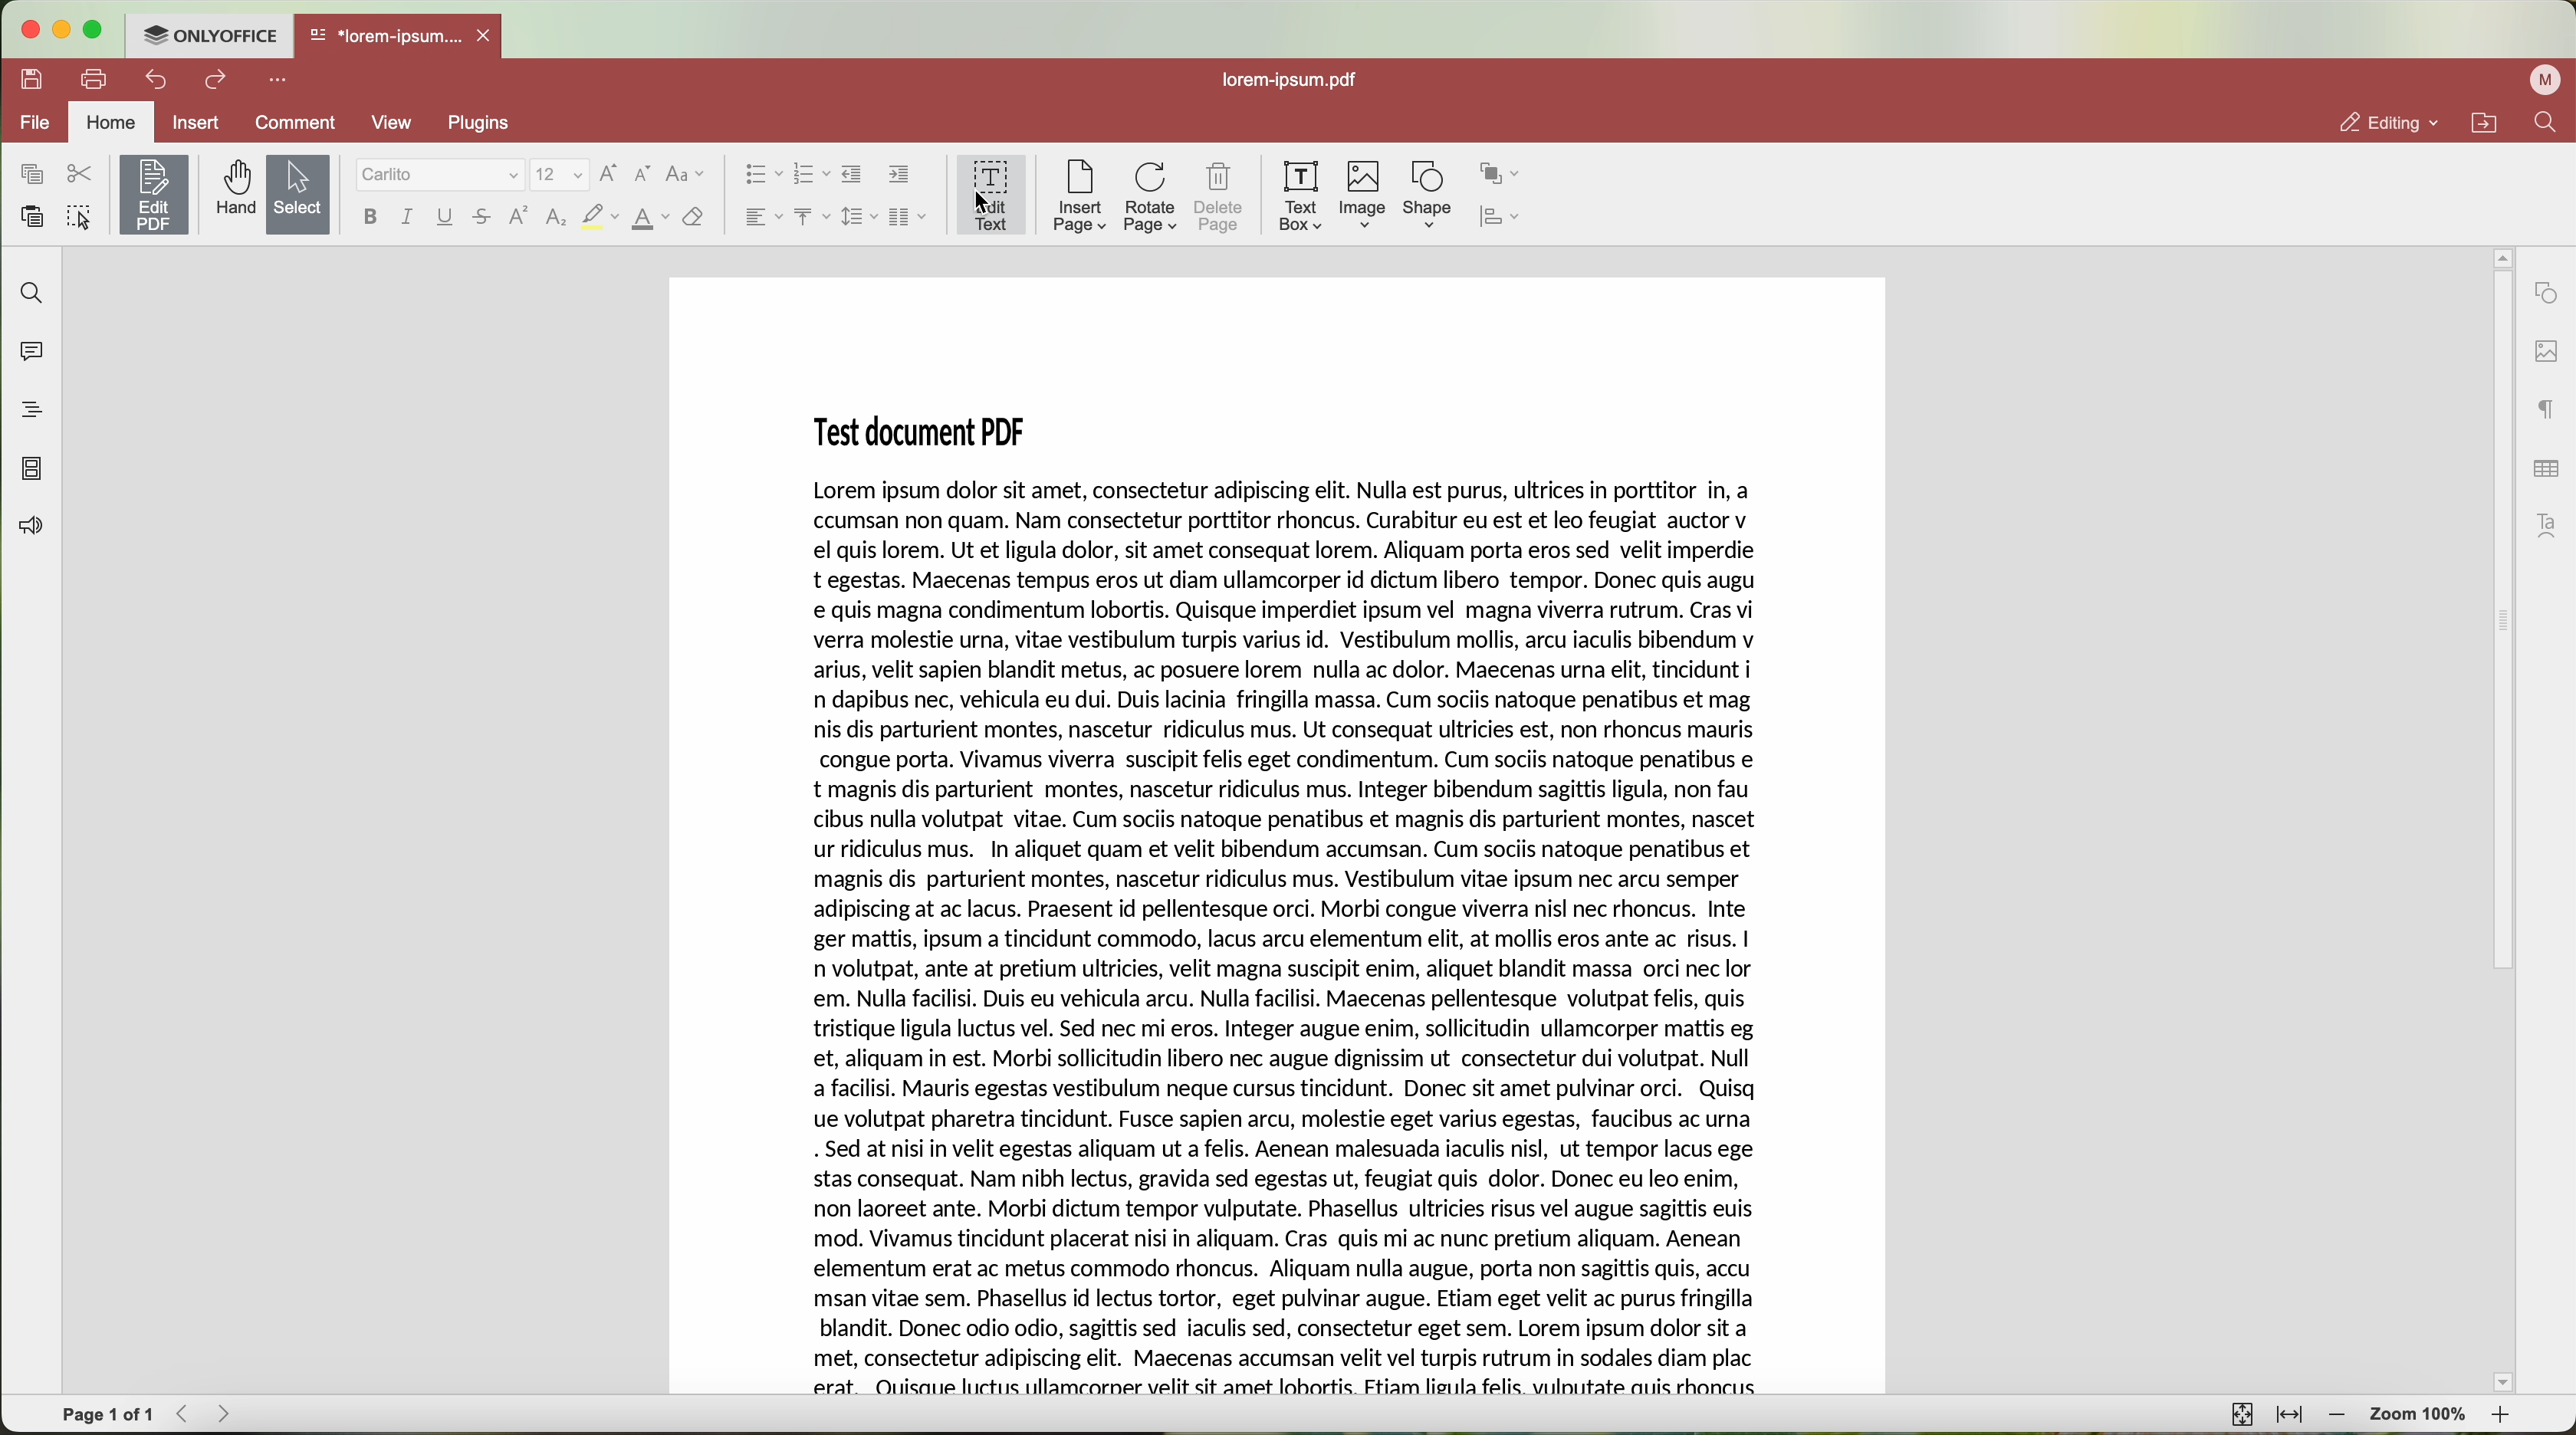 This screenshot has height=1435, width=2576. I want to click on vertical align, so click(810, 214).